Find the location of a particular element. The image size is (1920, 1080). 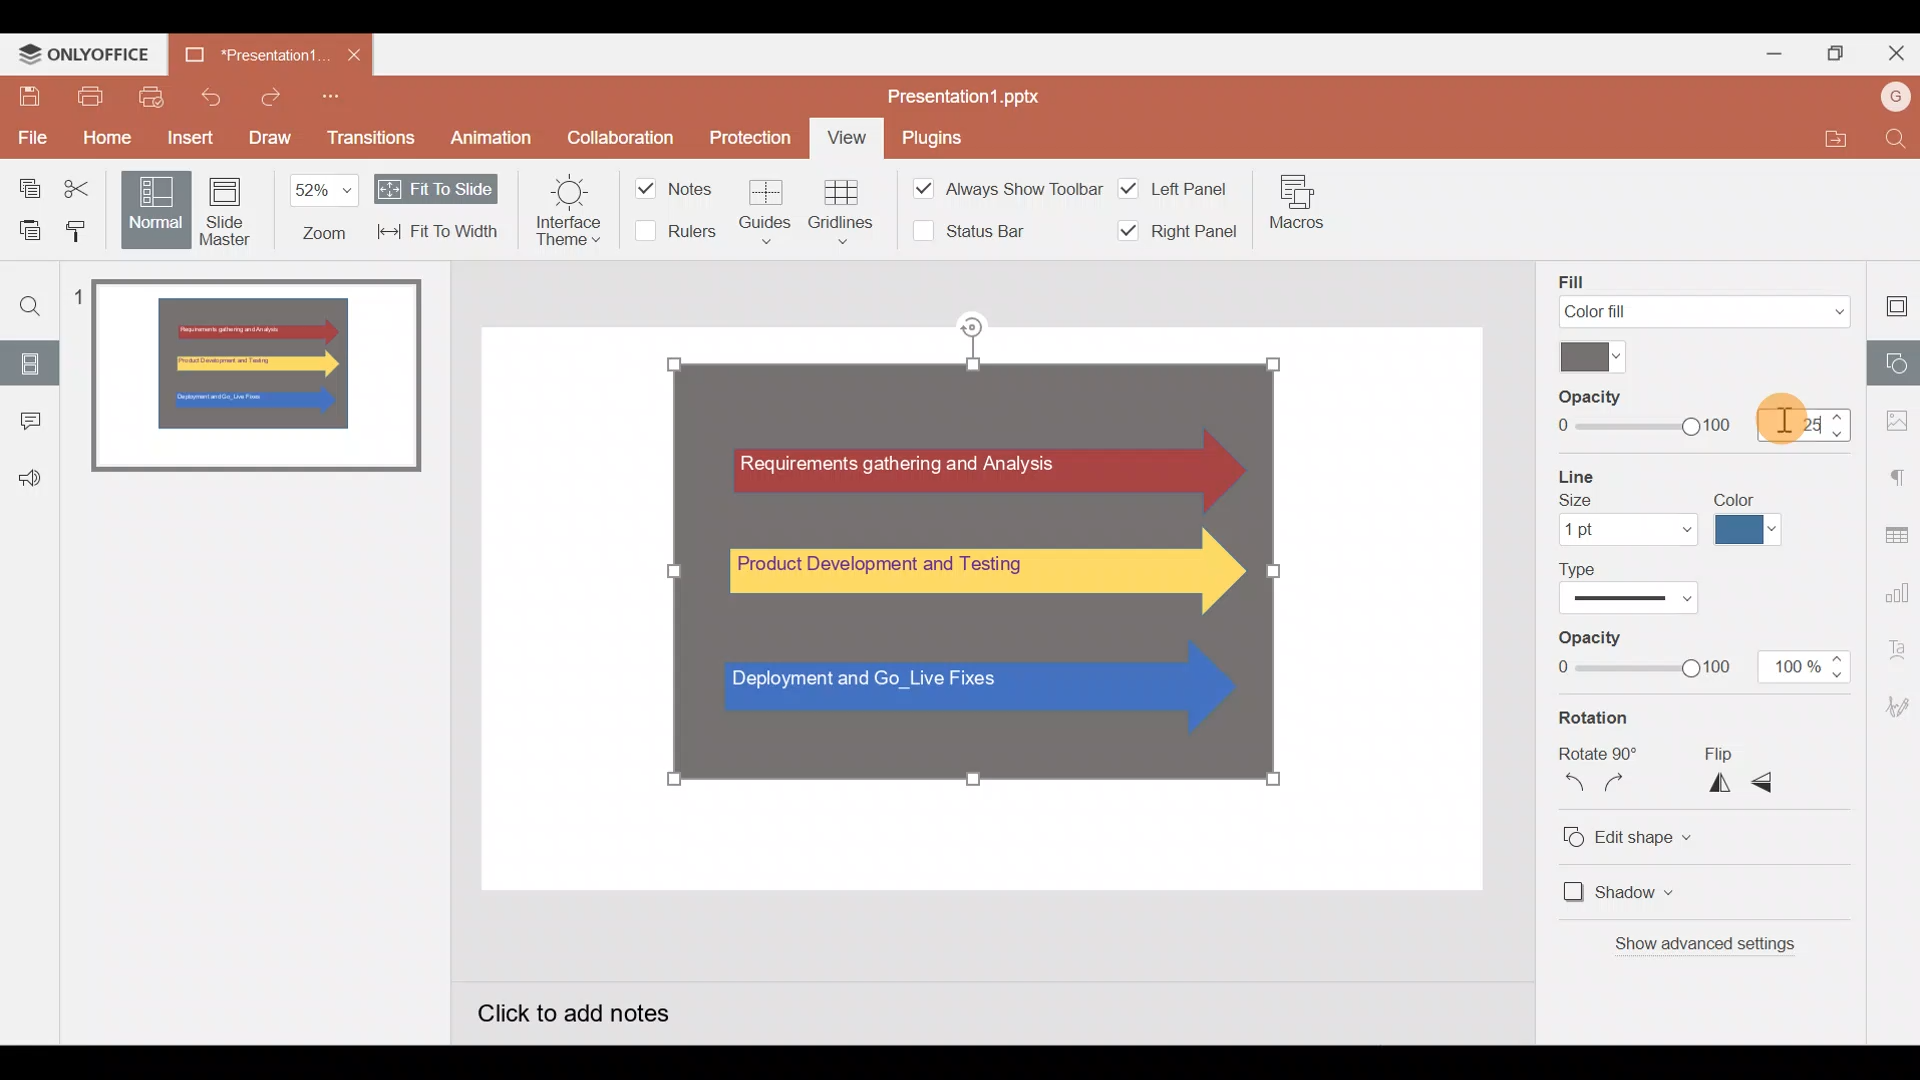

Slide master is located at coordinates (226, 211).